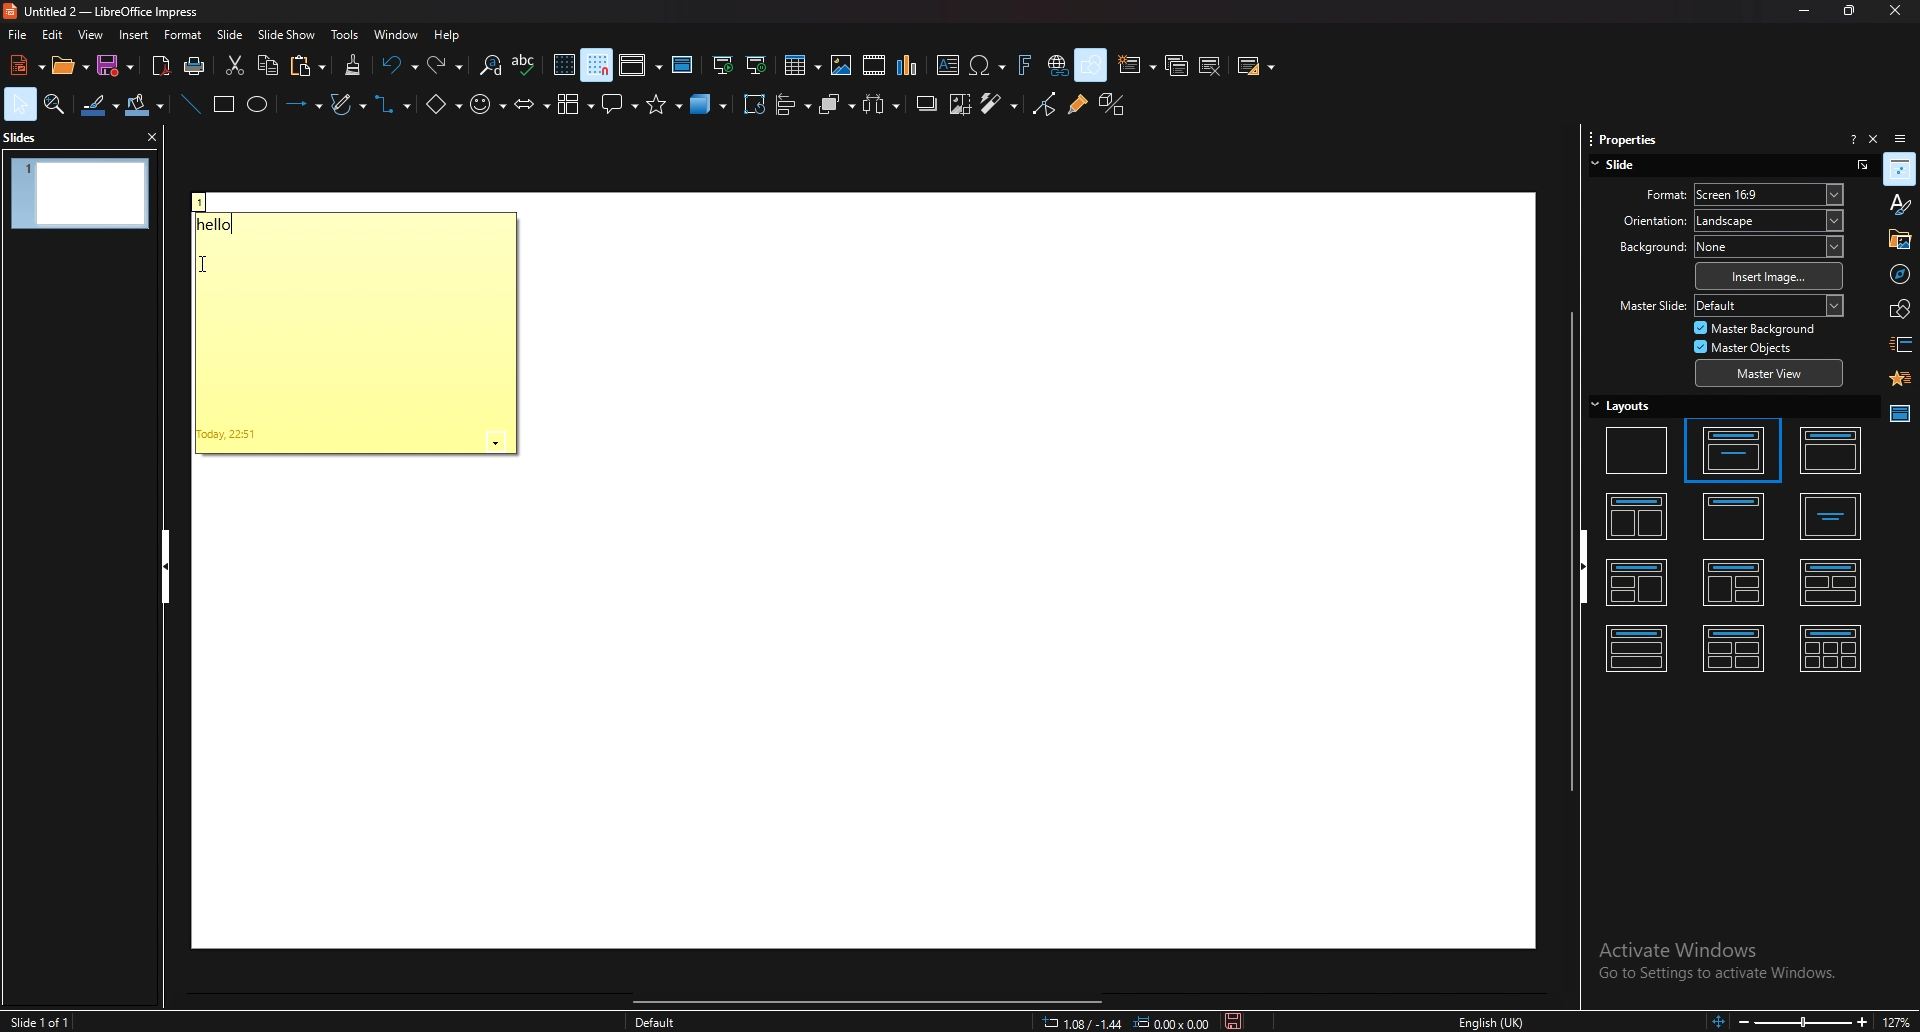 The height and width of the screenshot is (1032, 1920). What do you see at coordinates (80, 194) in the screenshot?
I see `slide preview` at bounding box center [80, 194].